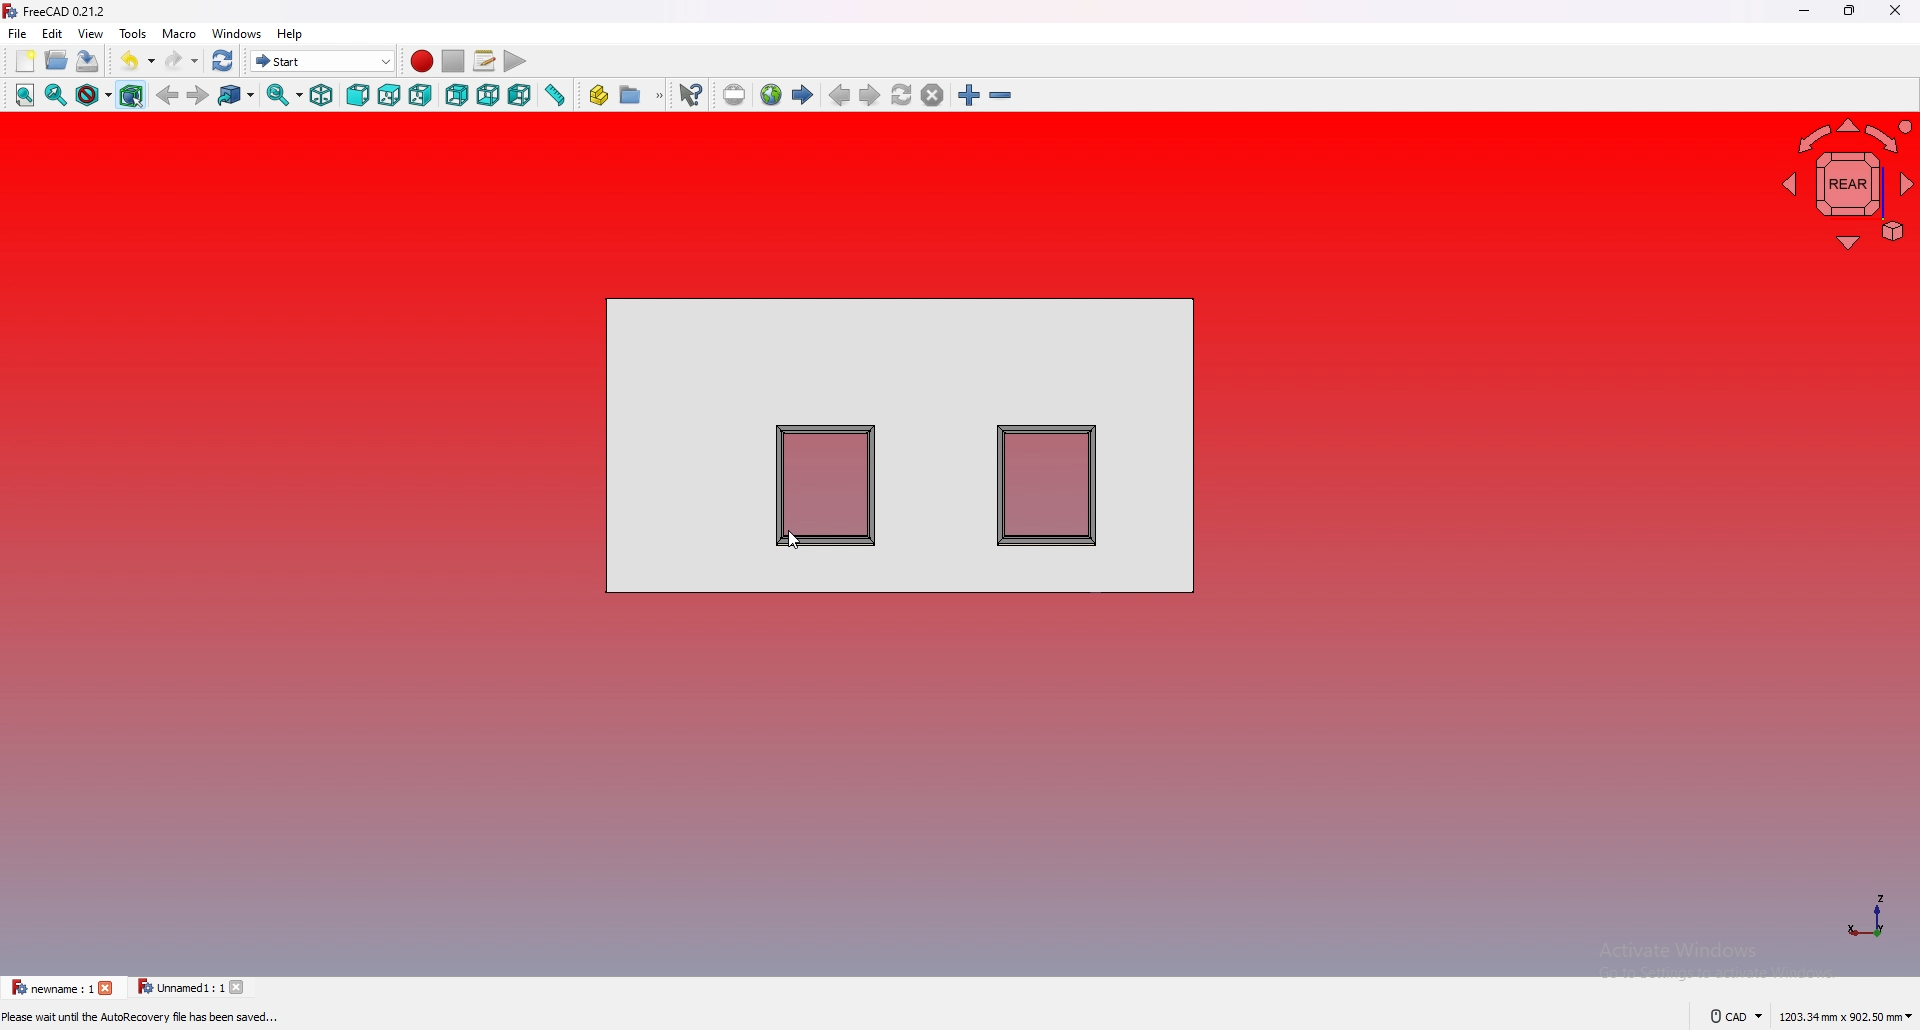 The image size is (1920, 1030). What do you see at coordinates (25, 96) in the screenshot?
I see `fit all` at bounding box center [25, 96].